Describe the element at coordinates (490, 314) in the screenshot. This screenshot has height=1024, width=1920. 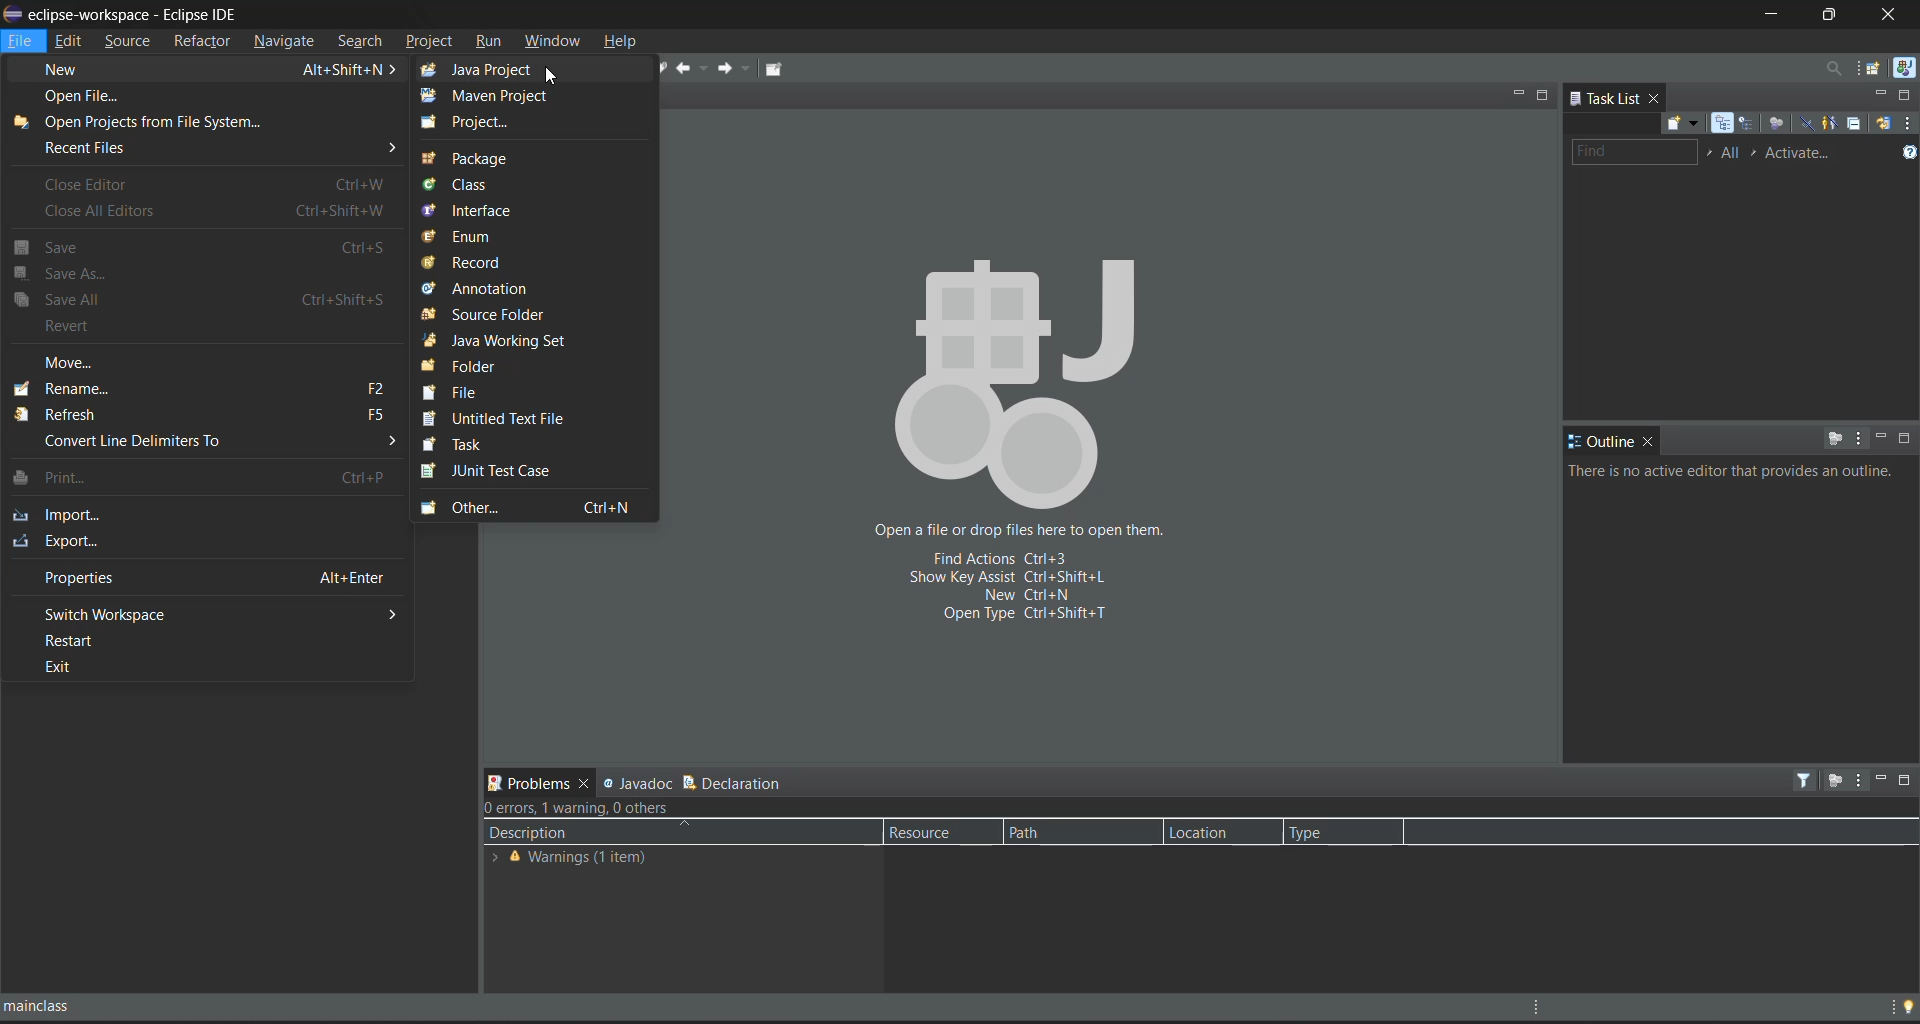
I see `source folder` at that location.